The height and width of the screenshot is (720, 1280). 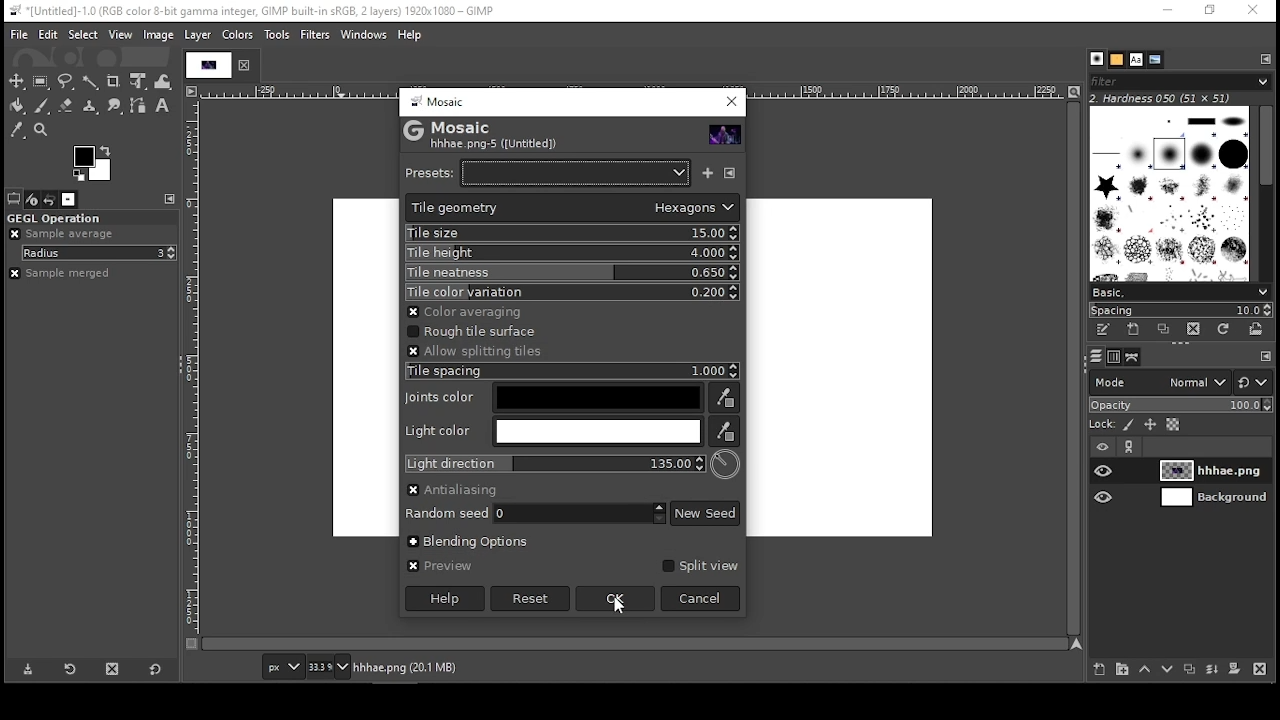 What do you see at coordinates (1171, 193) in the screenshot?
I see `brushes` at bounding box center [1171, 193].